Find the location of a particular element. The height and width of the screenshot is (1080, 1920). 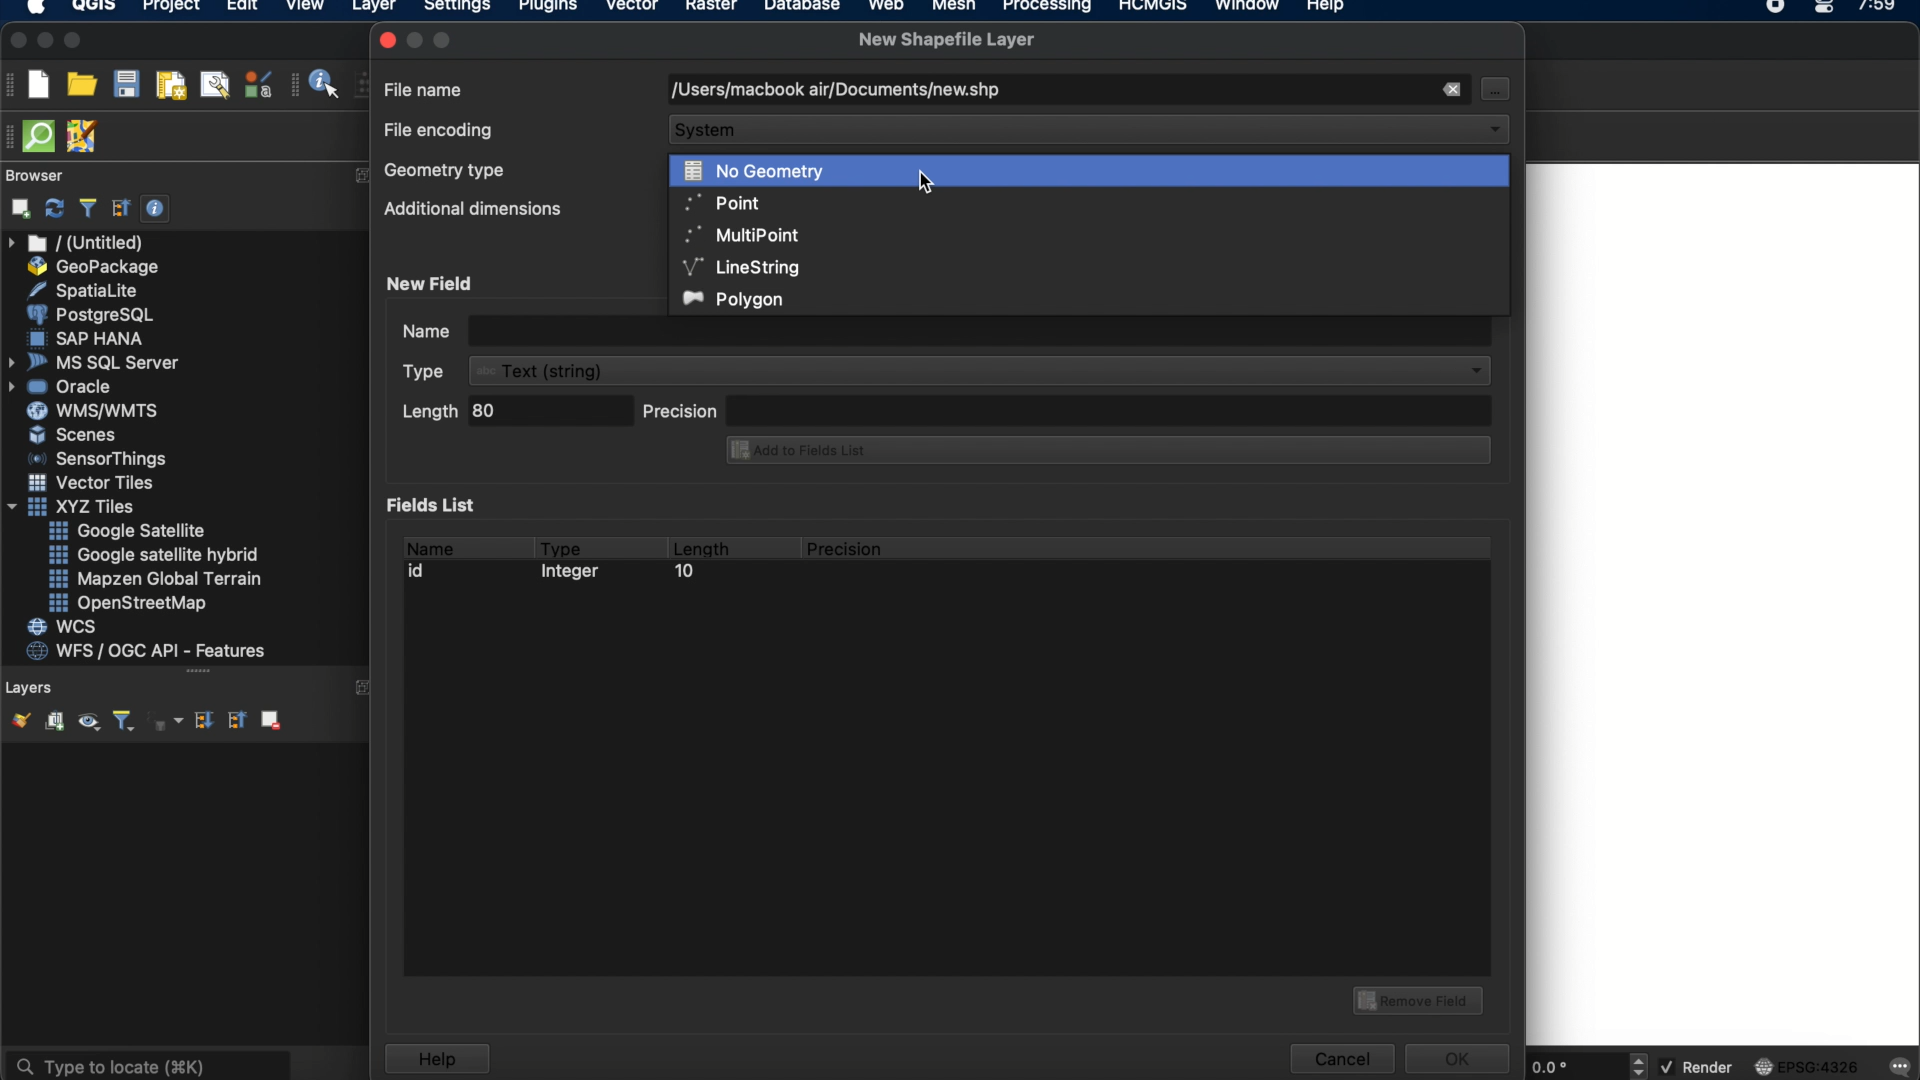

inactive minimize icon is located at coordinates (415, 39).